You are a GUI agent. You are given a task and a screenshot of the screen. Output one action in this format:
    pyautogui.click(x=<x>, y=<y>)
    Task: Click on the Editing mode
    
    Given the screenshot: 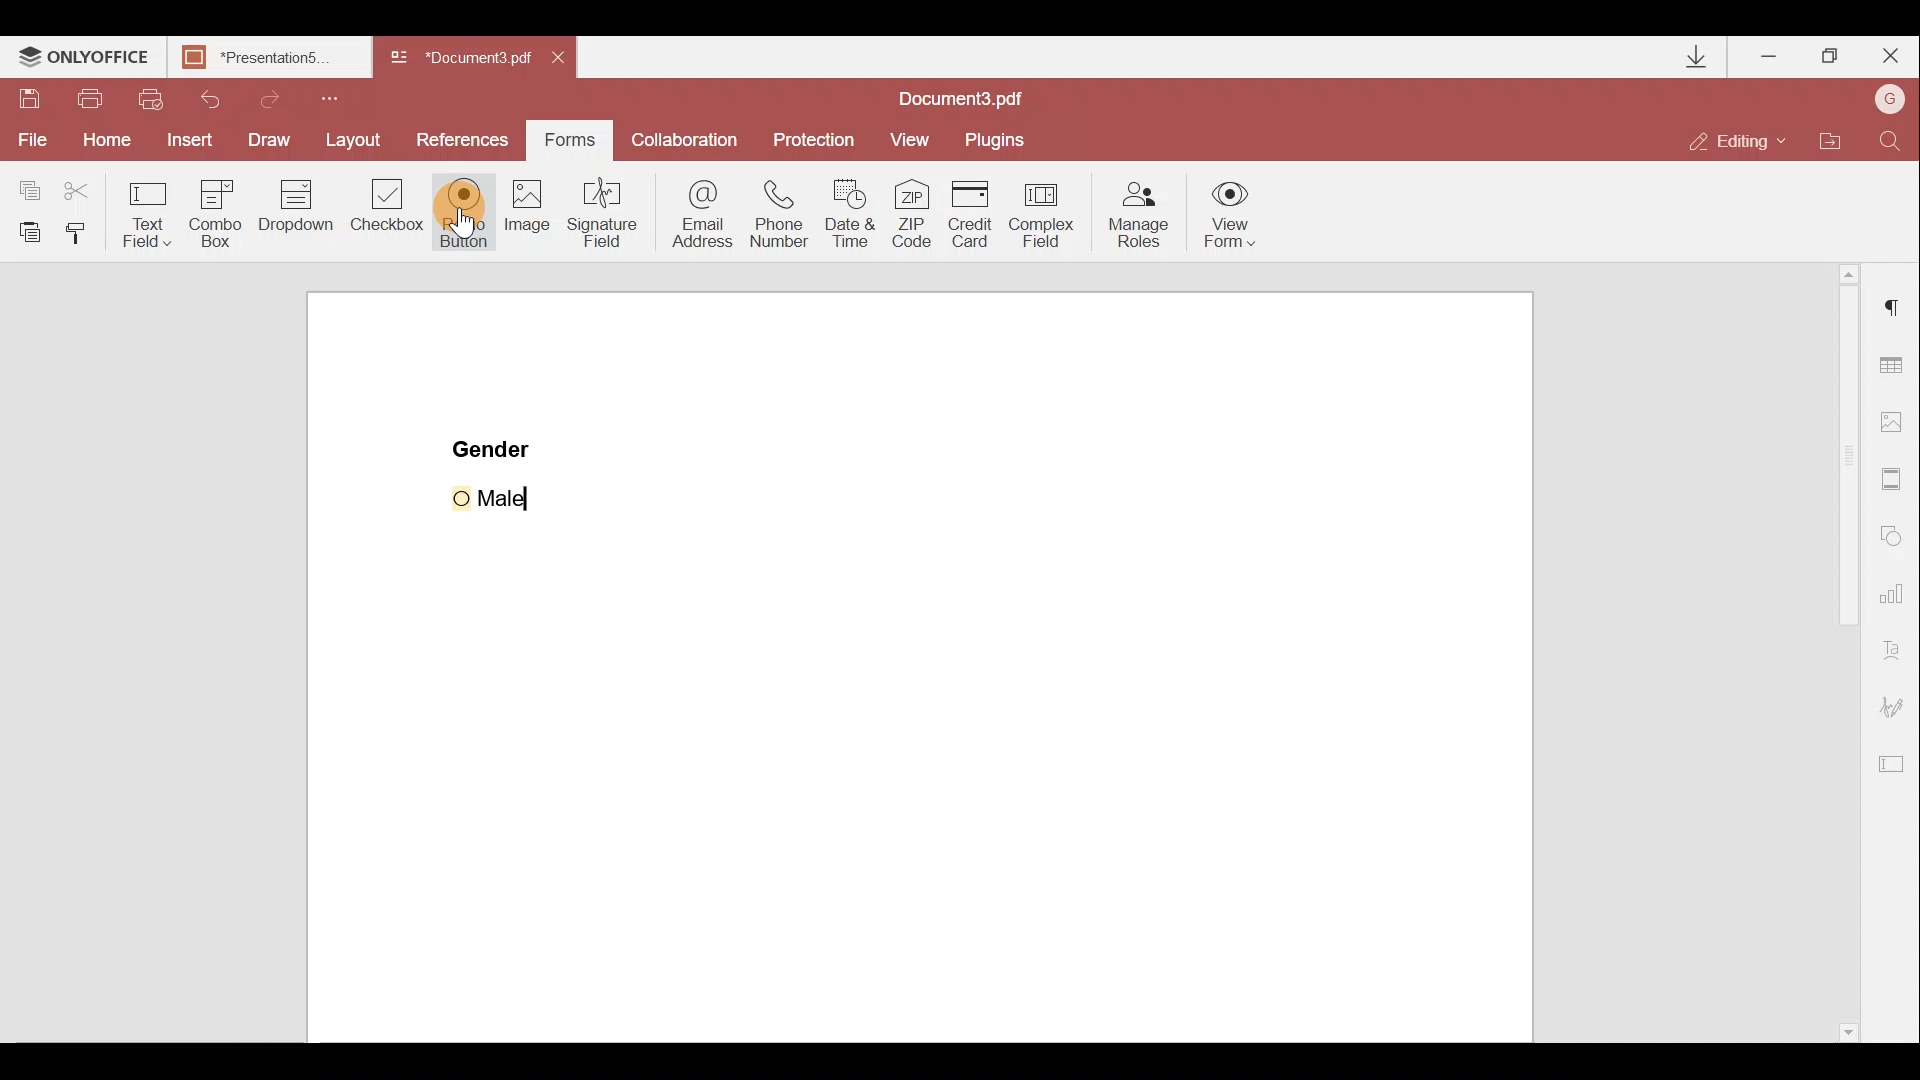 What is the action you would take?
    pyautogui.click(x=1745, y=133)
    